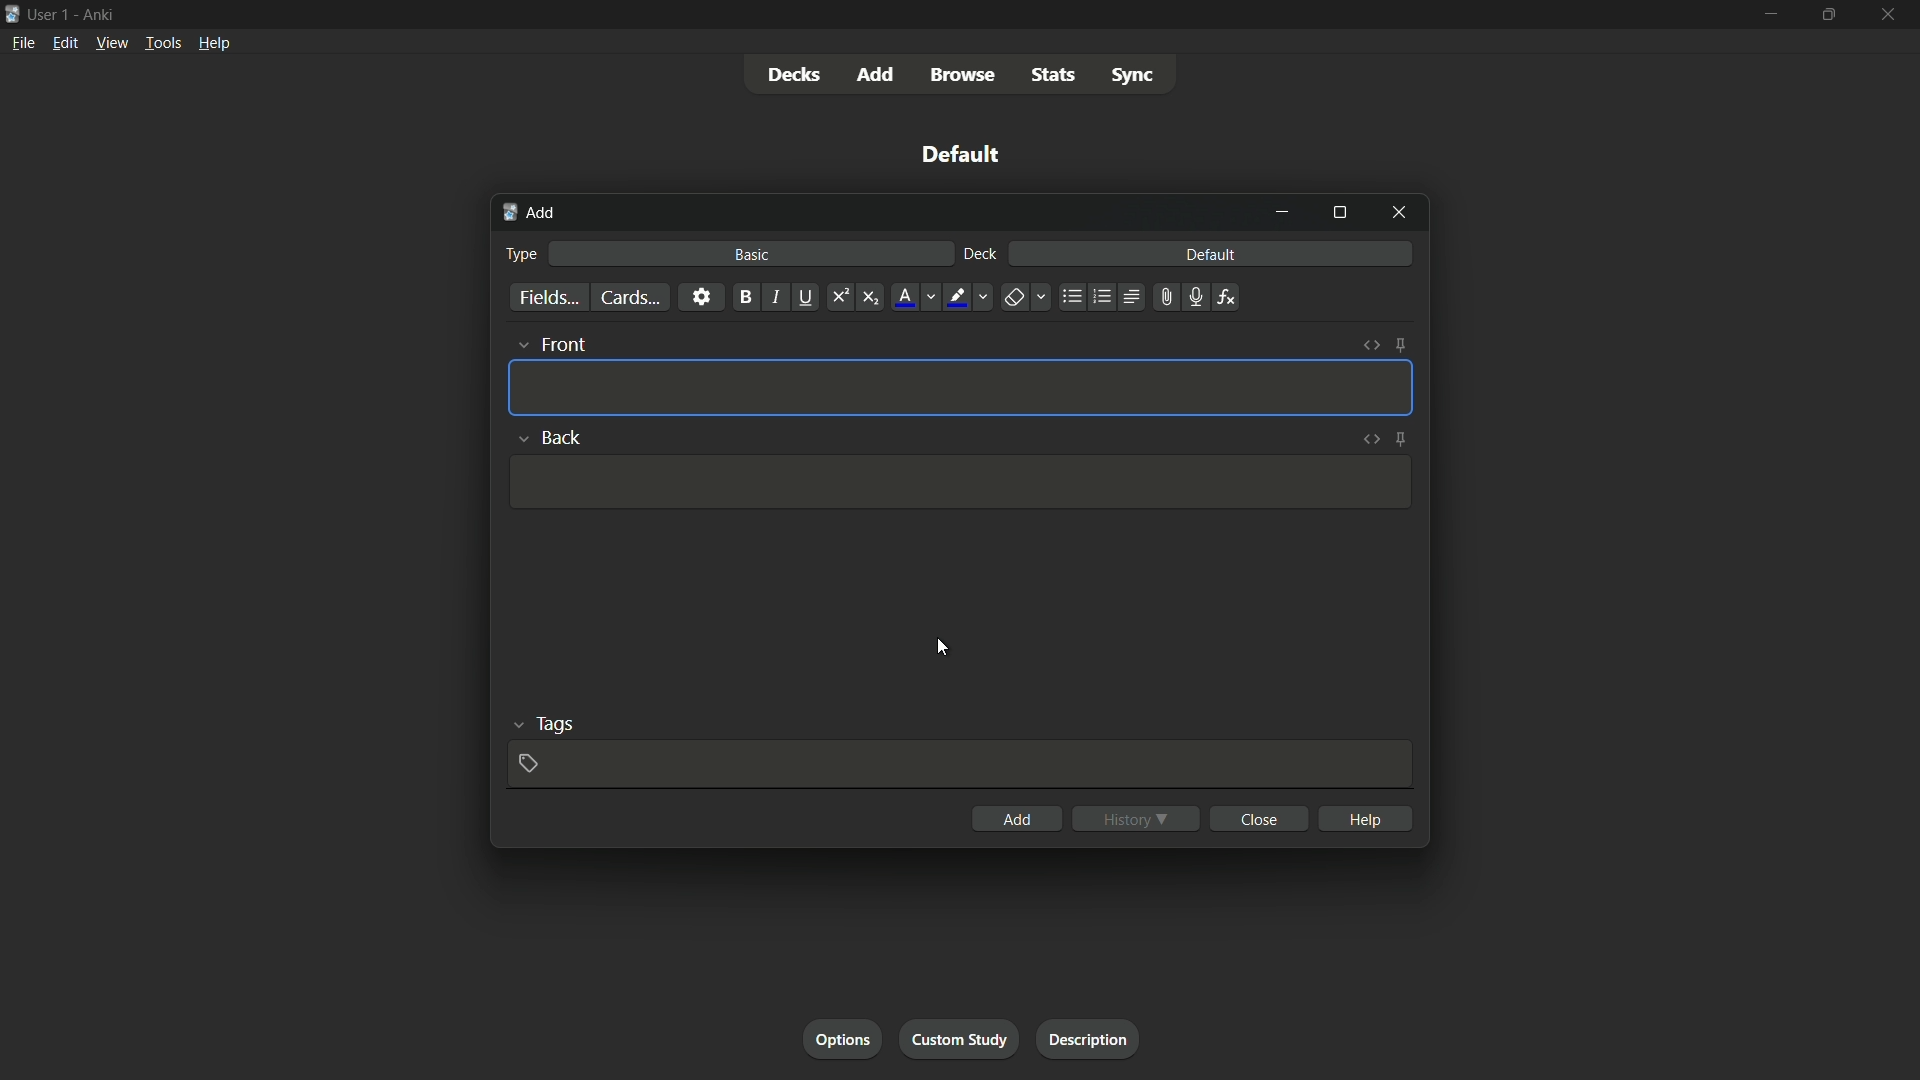  What do you see at coordinates (548, 297) in the screenshot?
I see `fields` at bounding box center [548, 297].